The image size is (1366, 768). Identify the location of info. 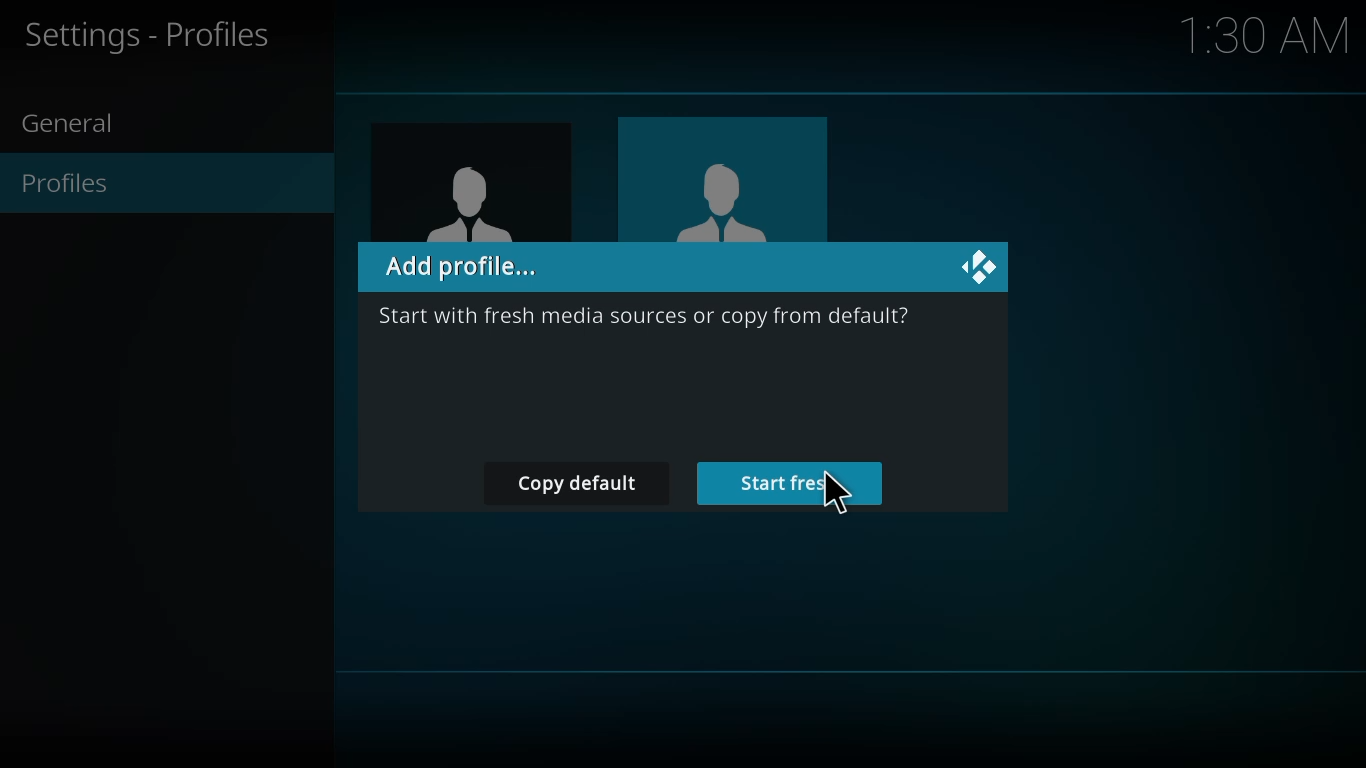
(648, 319).